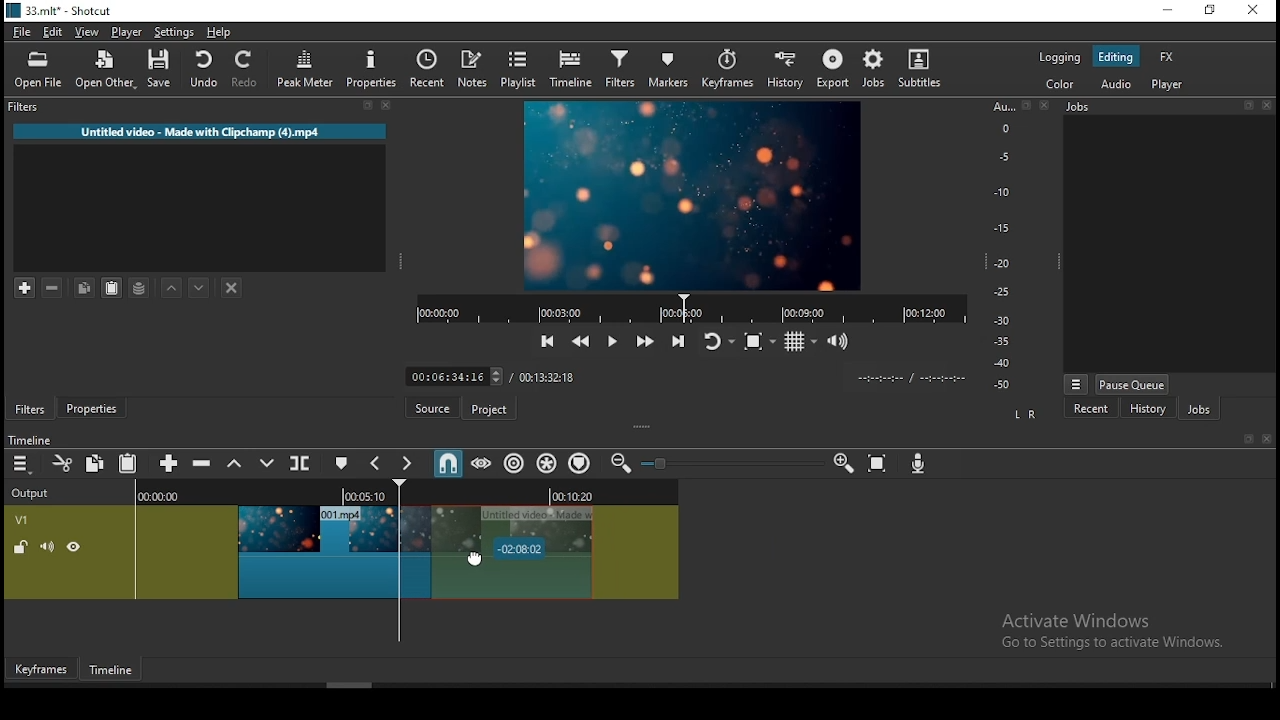  What do you see at coordinates (377, 463) in the screenshot?
I see `previous marker` at bounding box center [377, 463].